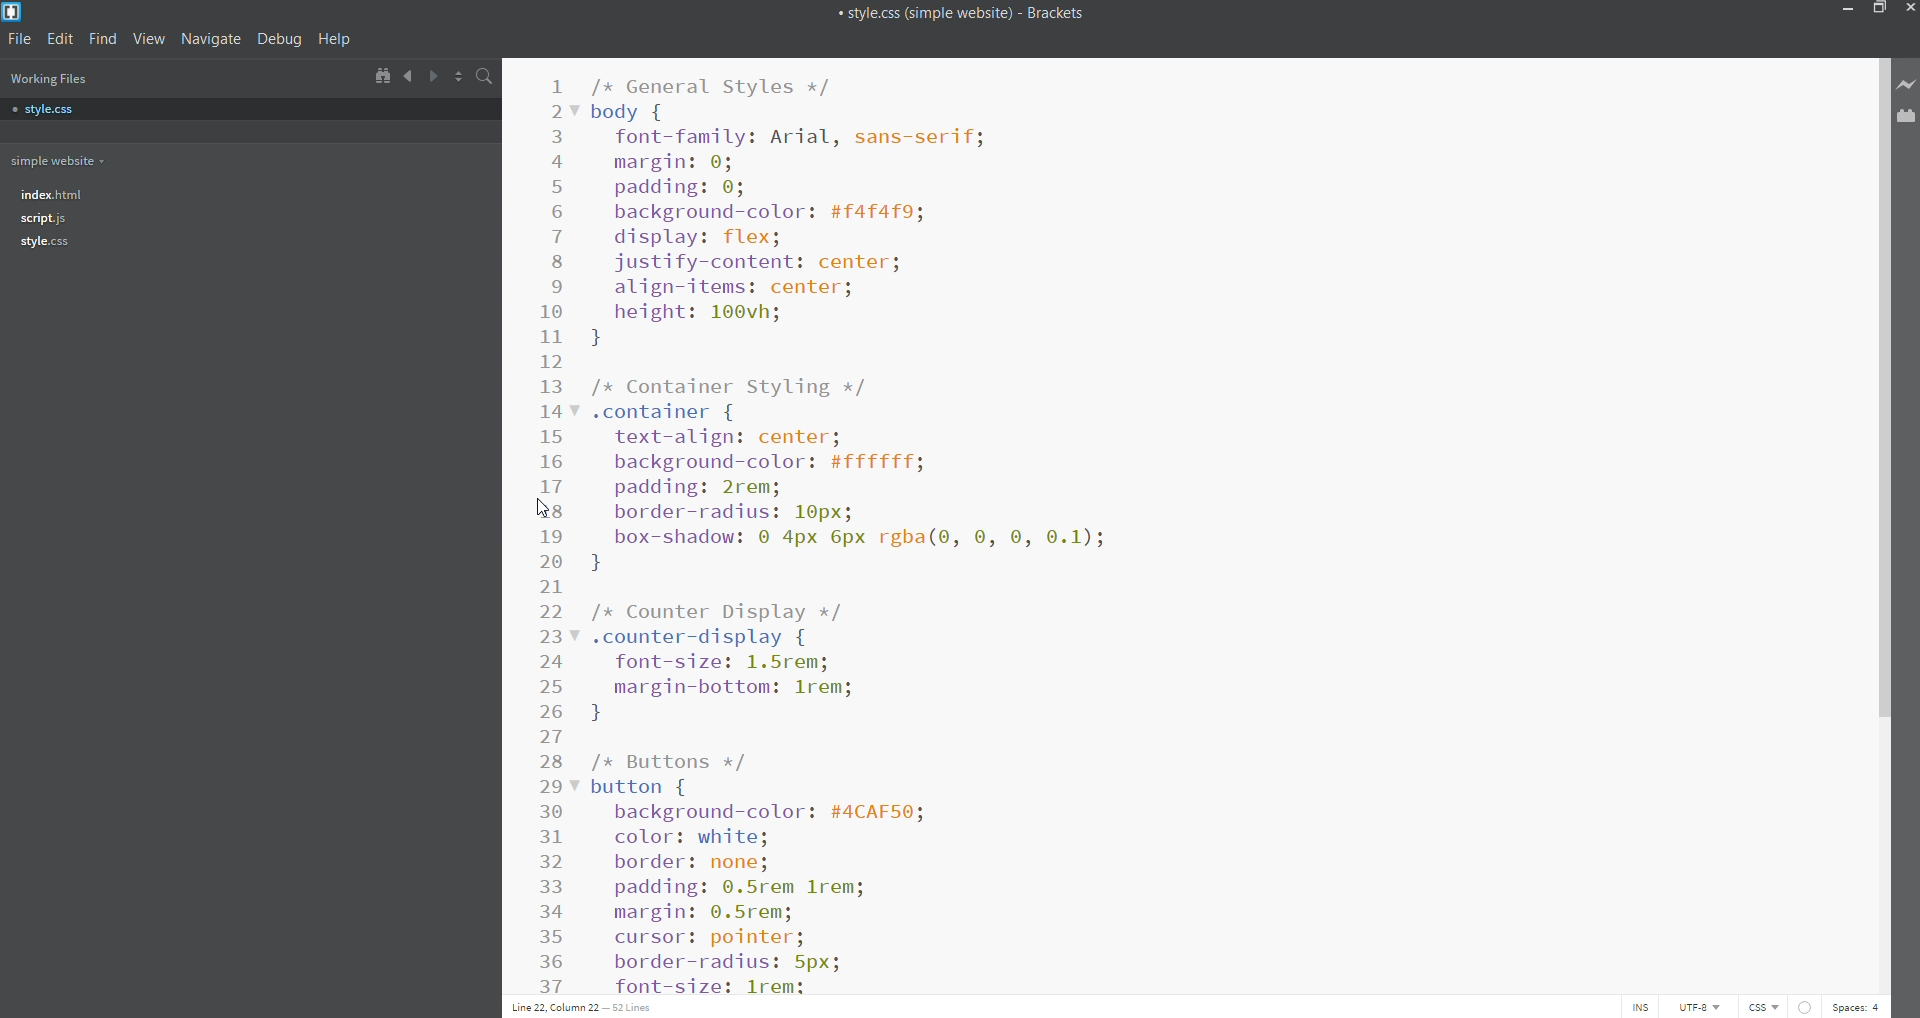 The image size is (1920, 1018). What do you see at coordinates (146, 159) in the screenshot?
I see `working folder` at bounding box center [146, 159].